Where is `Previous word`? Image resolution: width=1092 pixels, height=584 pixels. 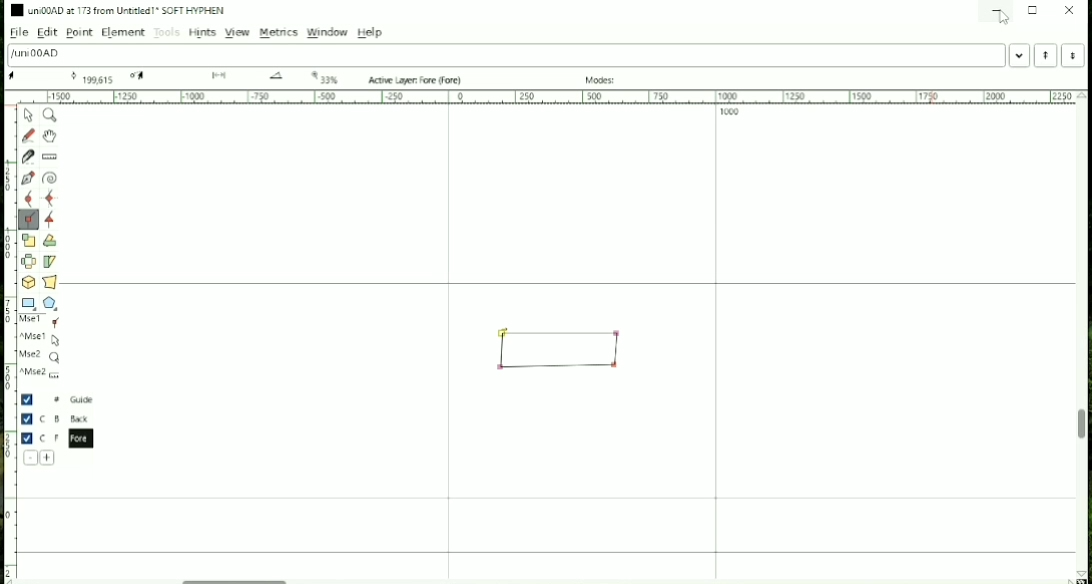
Previous word is located at coordinates (1045, 55).